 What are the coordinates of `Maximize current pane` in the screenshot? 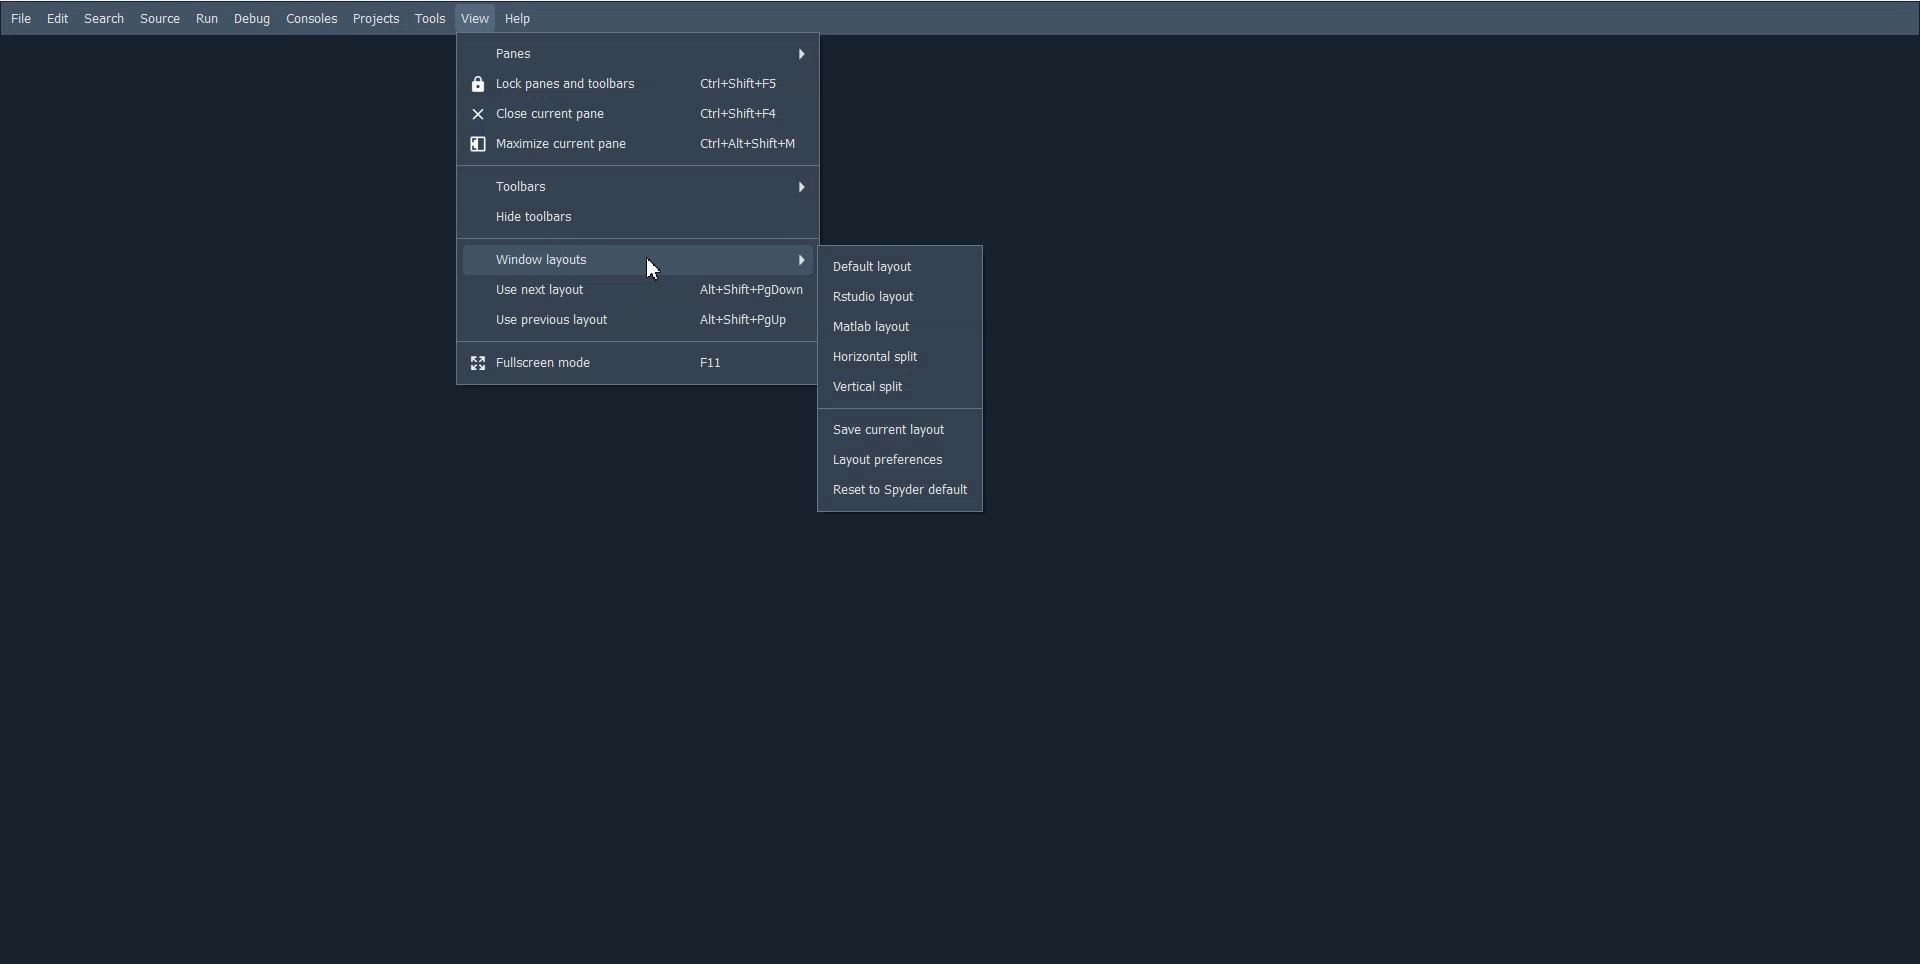 It's located at (638, 145).